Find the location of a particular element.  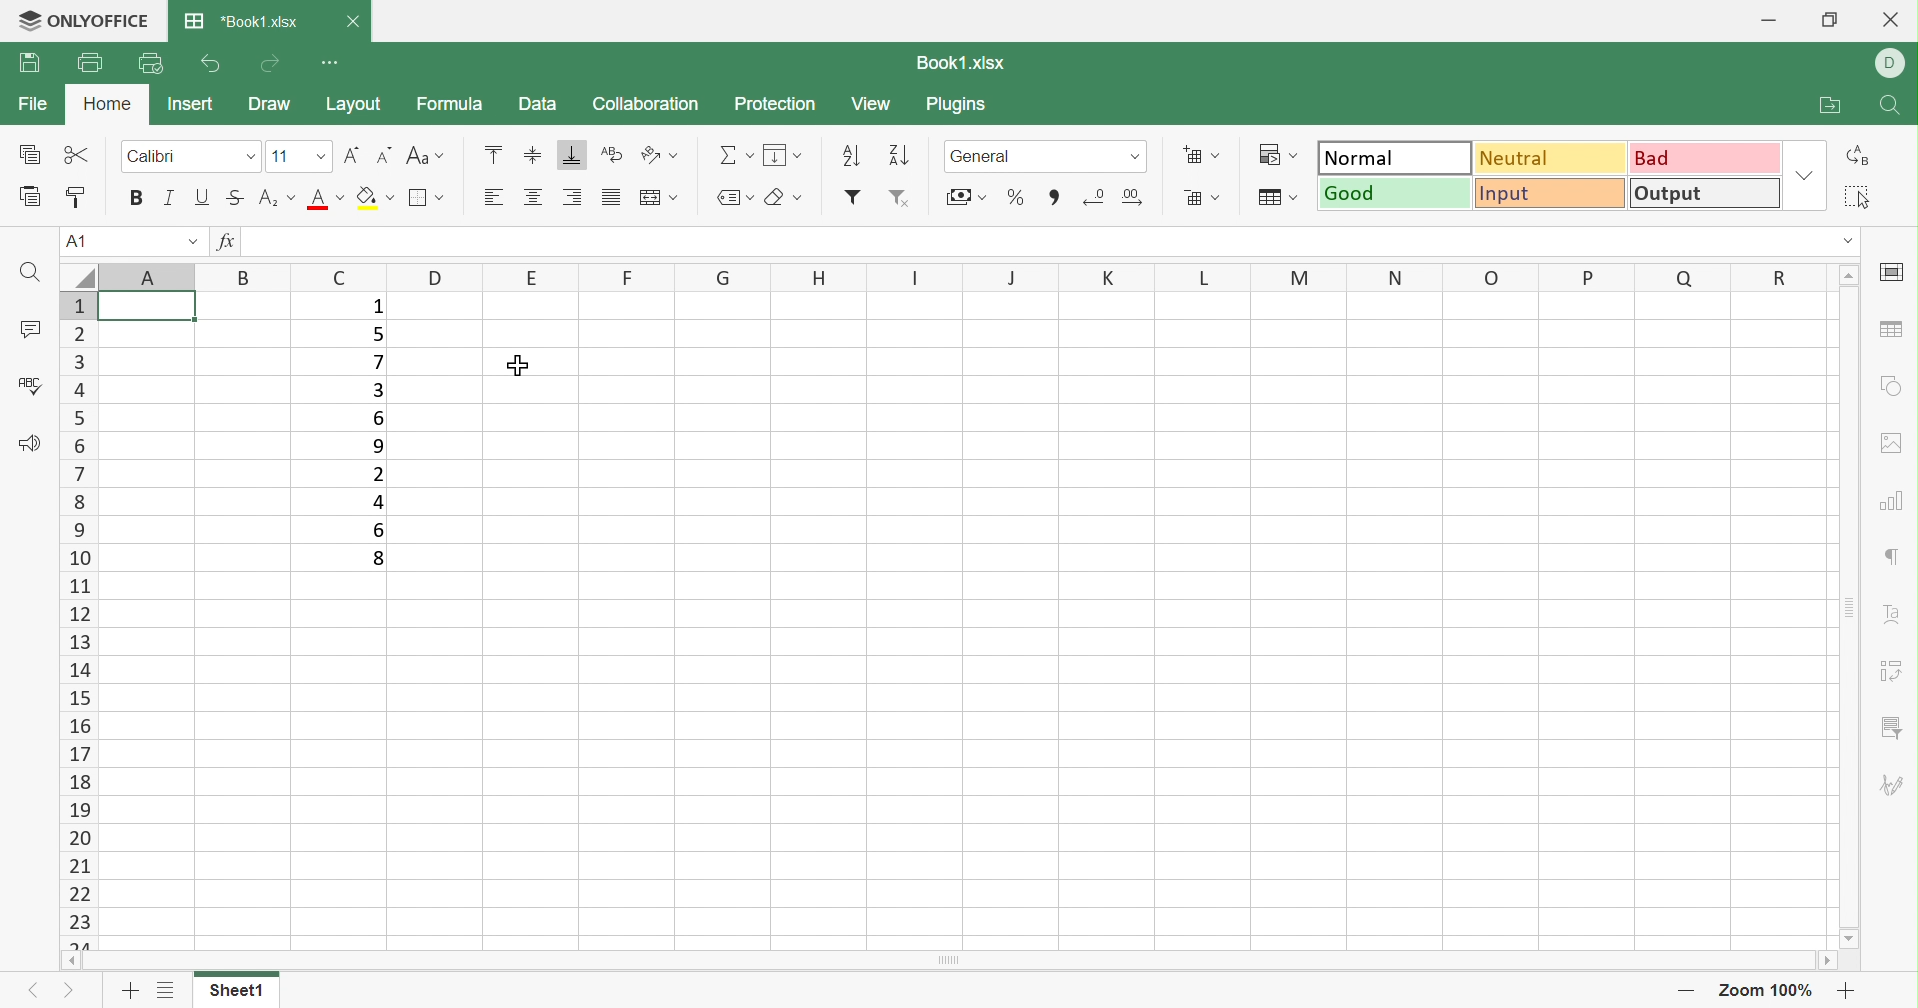

Open file location is located at coordinates (1835, 107).